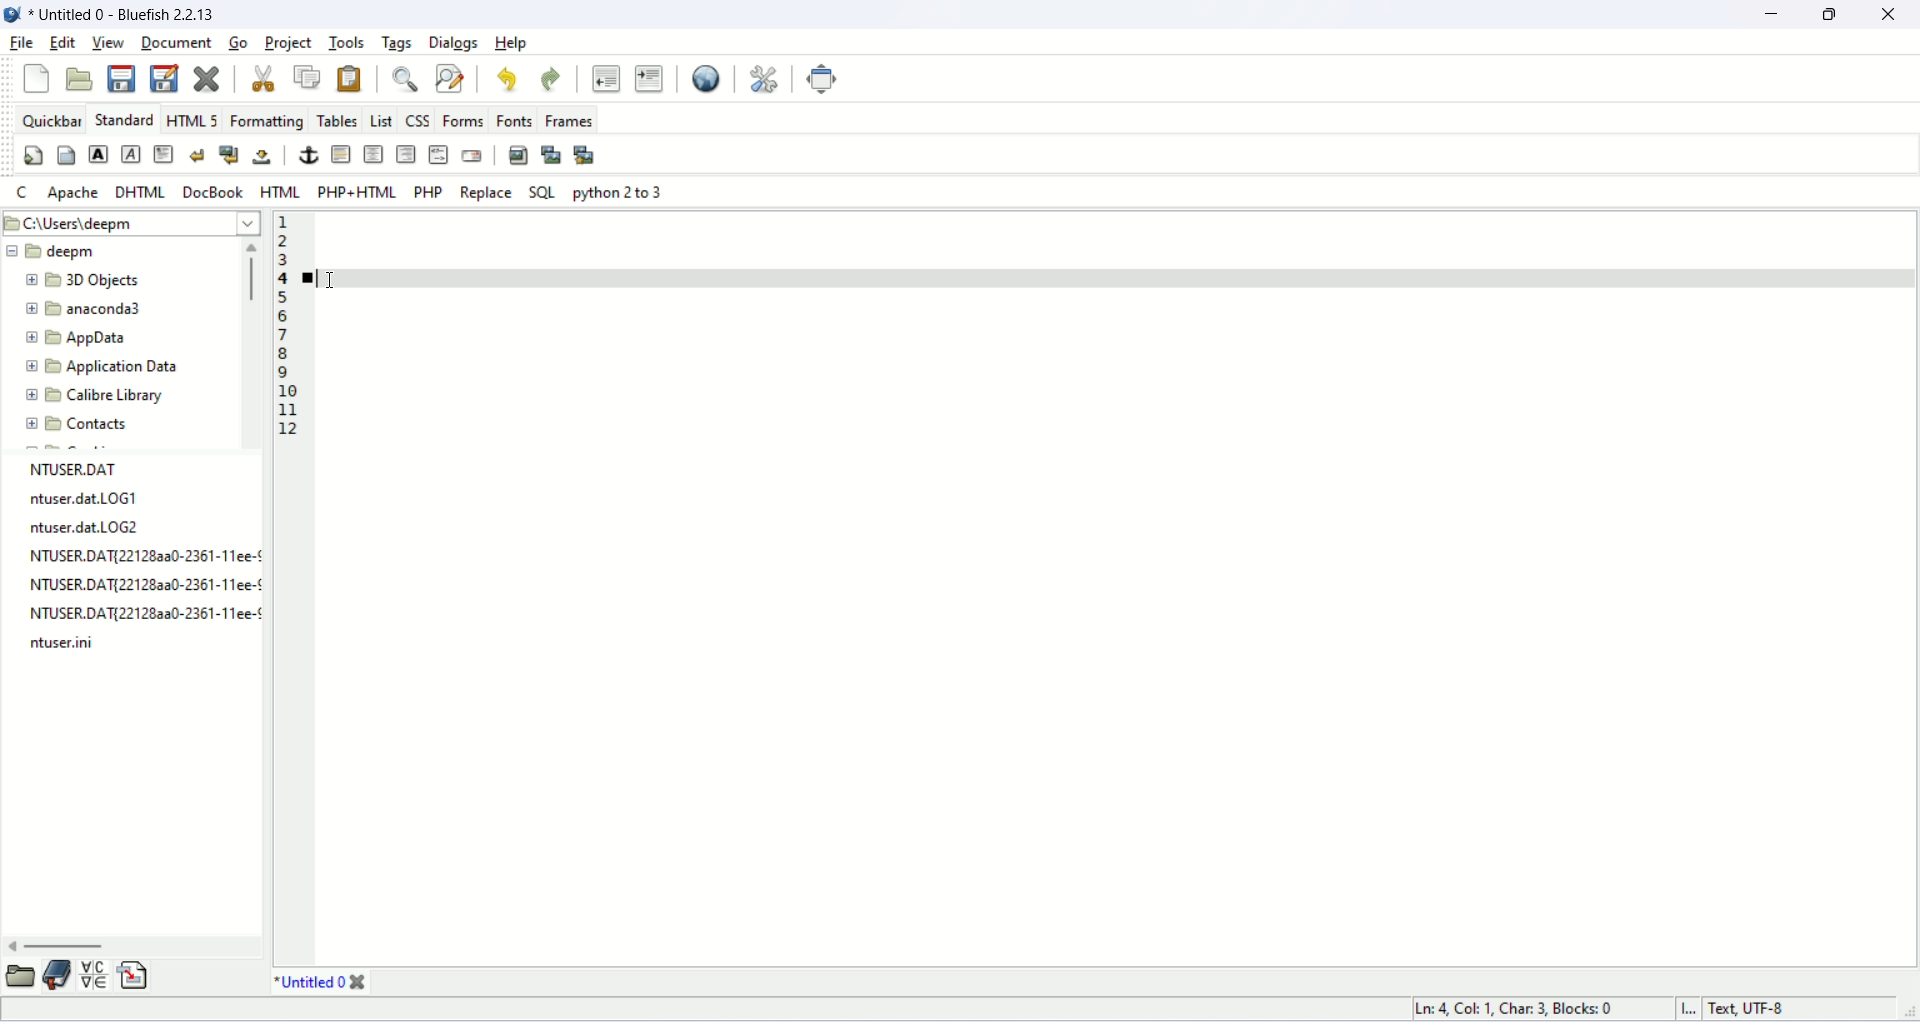 This screenshot has height=1022, width=1920. I want to click on paste, so click(351, 79).